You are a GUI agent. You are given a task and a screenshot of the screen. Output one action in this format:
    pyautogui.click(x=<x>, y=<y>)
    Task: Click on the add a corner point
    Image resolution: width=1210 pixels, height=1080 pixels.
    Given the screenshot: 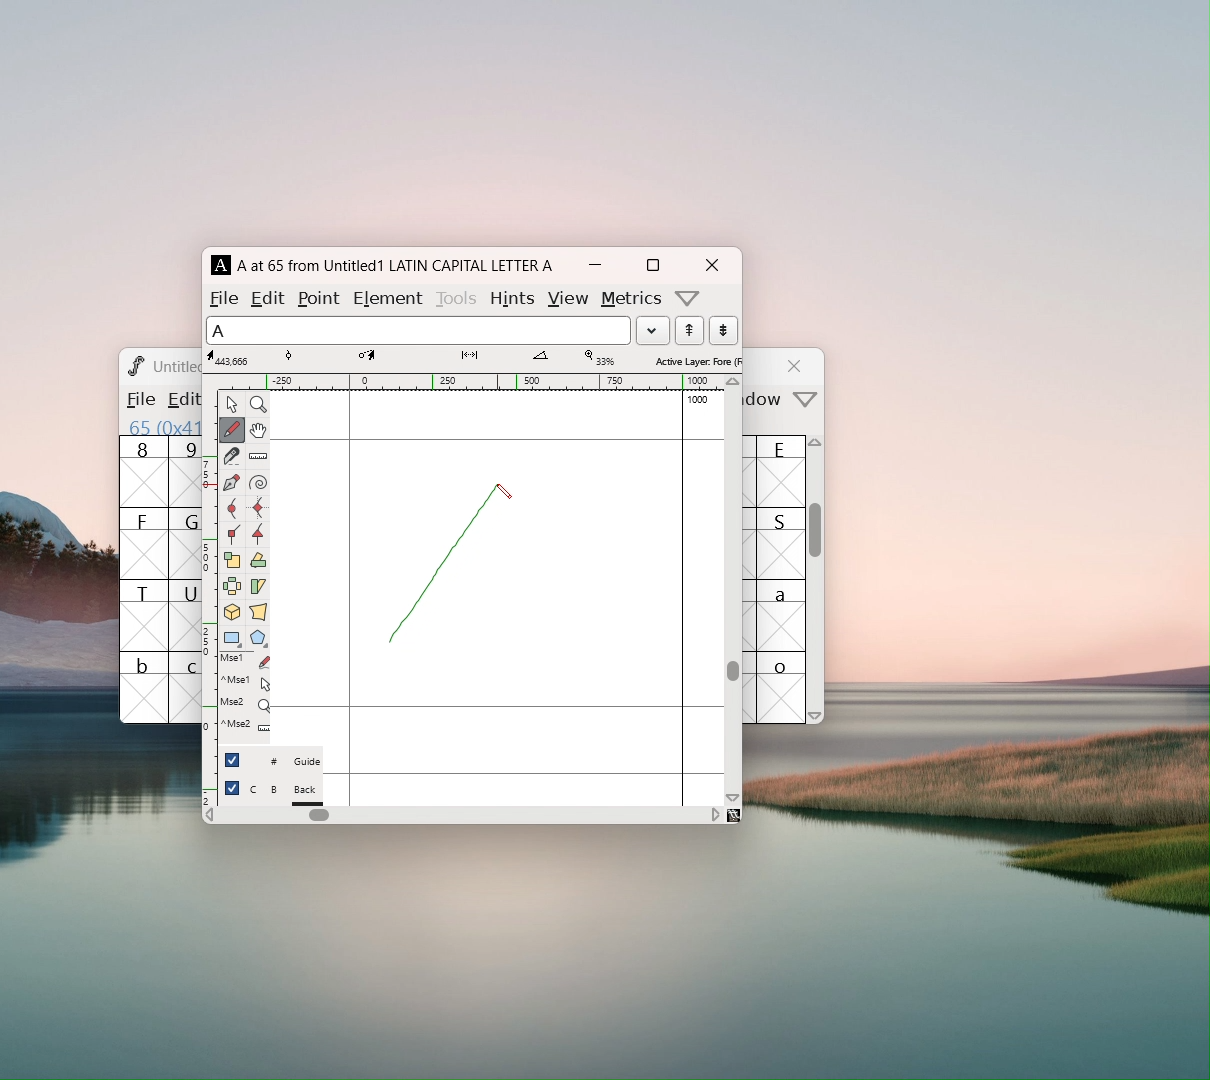 What is the action you would take?
    pyautogui.click(x=231, y=533)
    